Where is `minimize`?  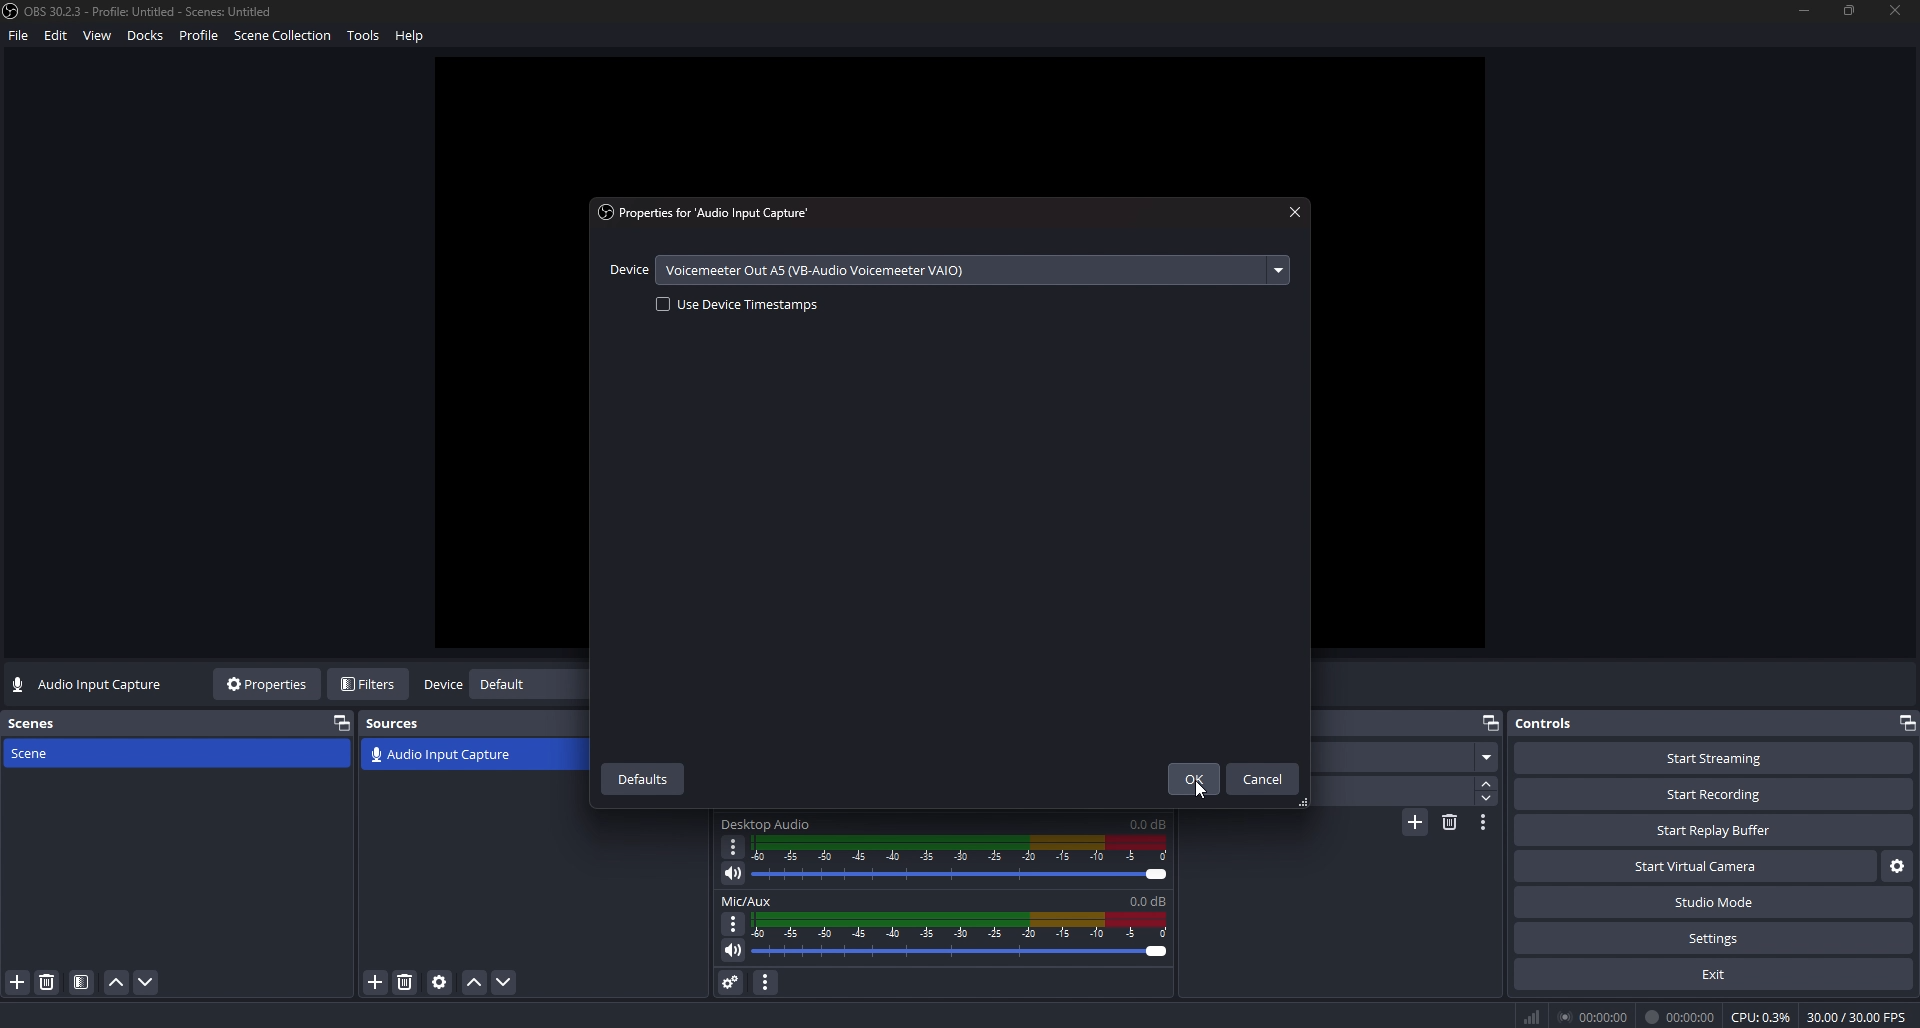 minimize is located at coordinates (1804, 11).